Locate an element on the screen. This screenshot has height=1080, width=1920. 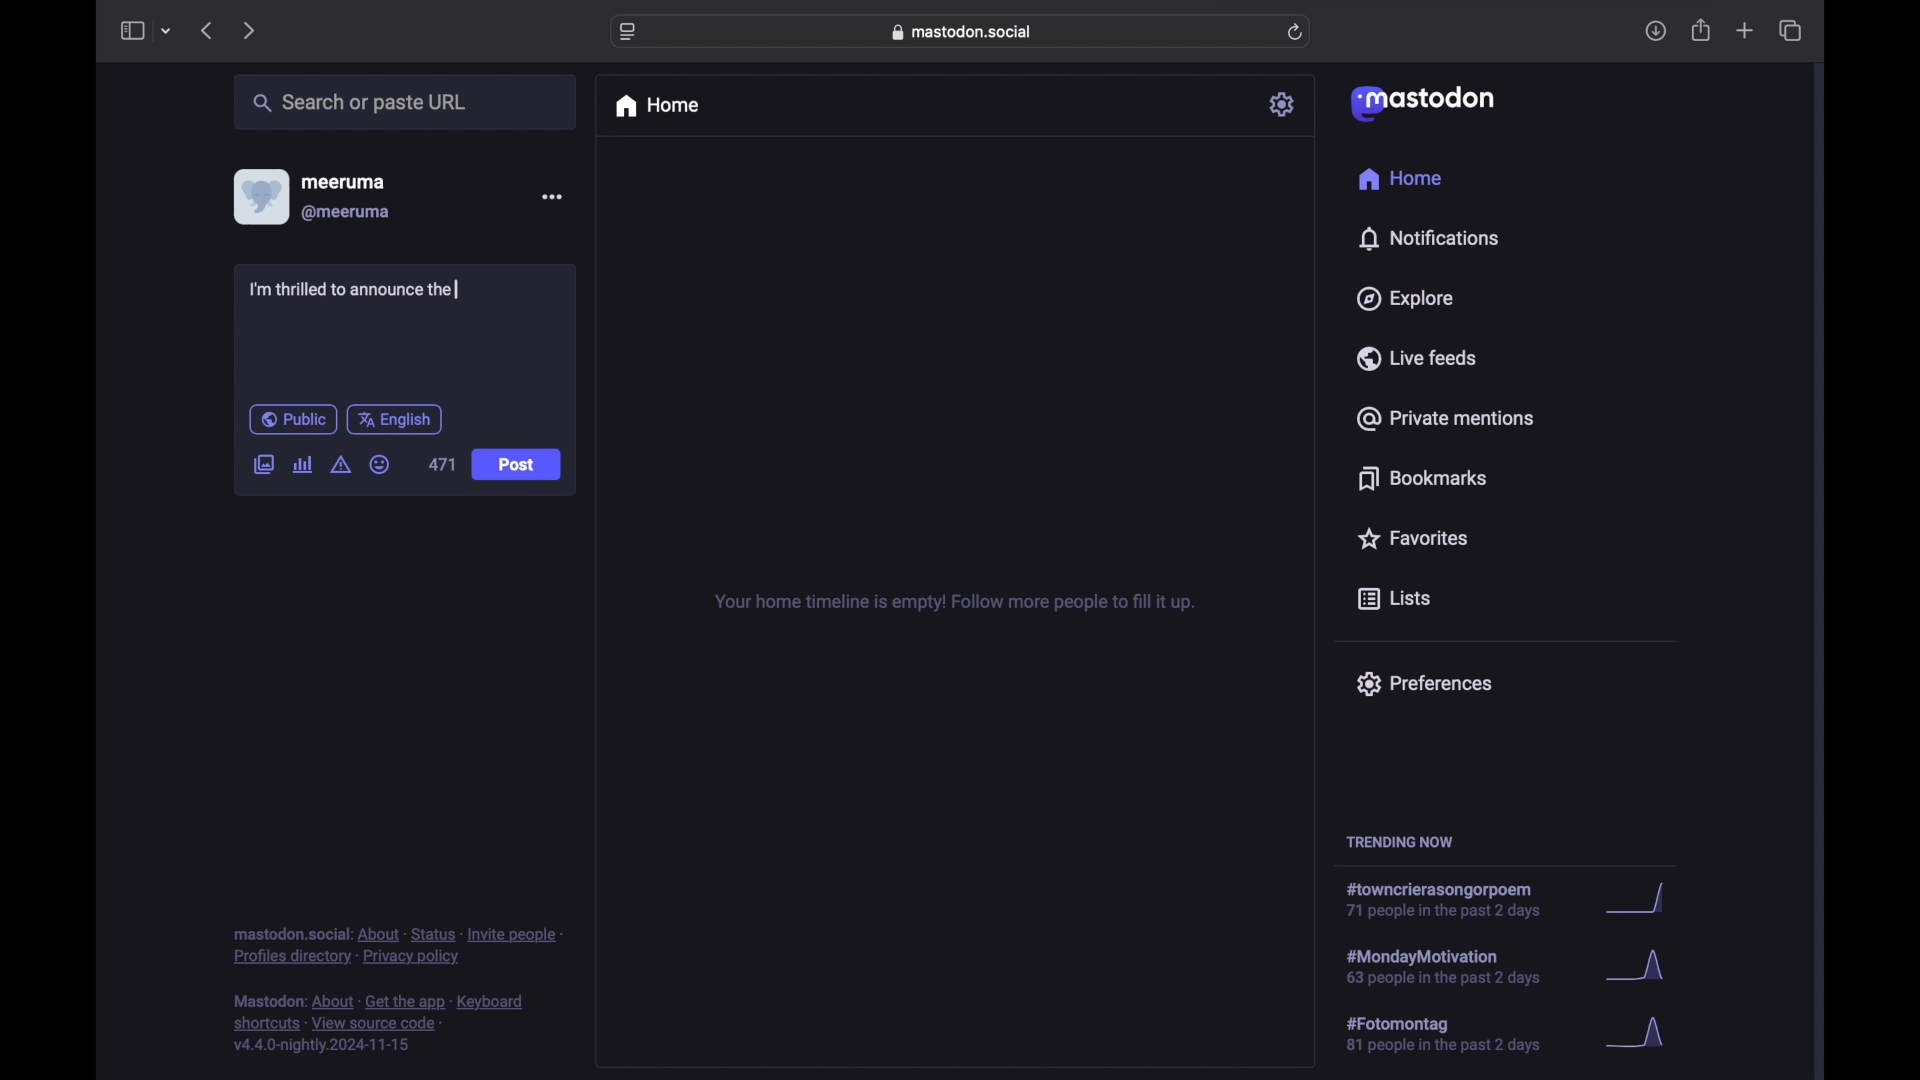
share or paste url is located at coordinates (360, 102).